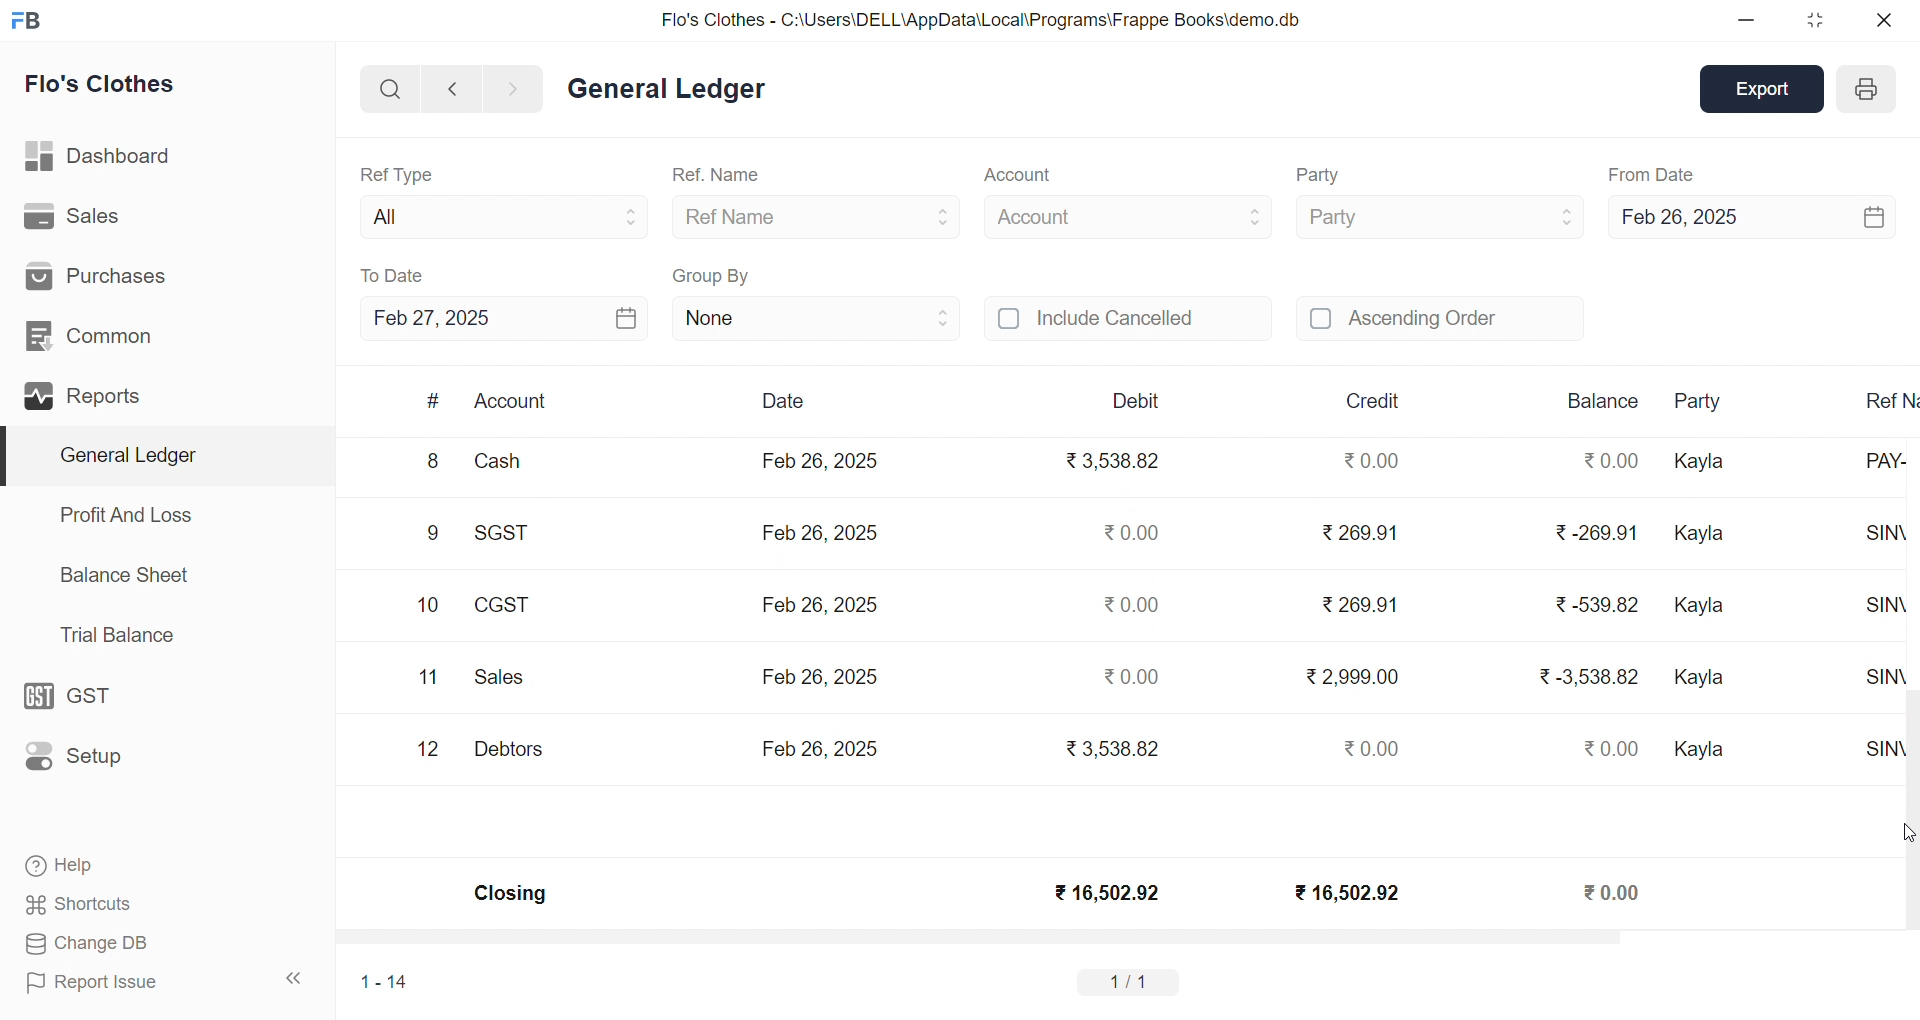 Image resolution: width=1920 pixels, height=1020 pixels. I want to click on Account, so click(1016, 177).